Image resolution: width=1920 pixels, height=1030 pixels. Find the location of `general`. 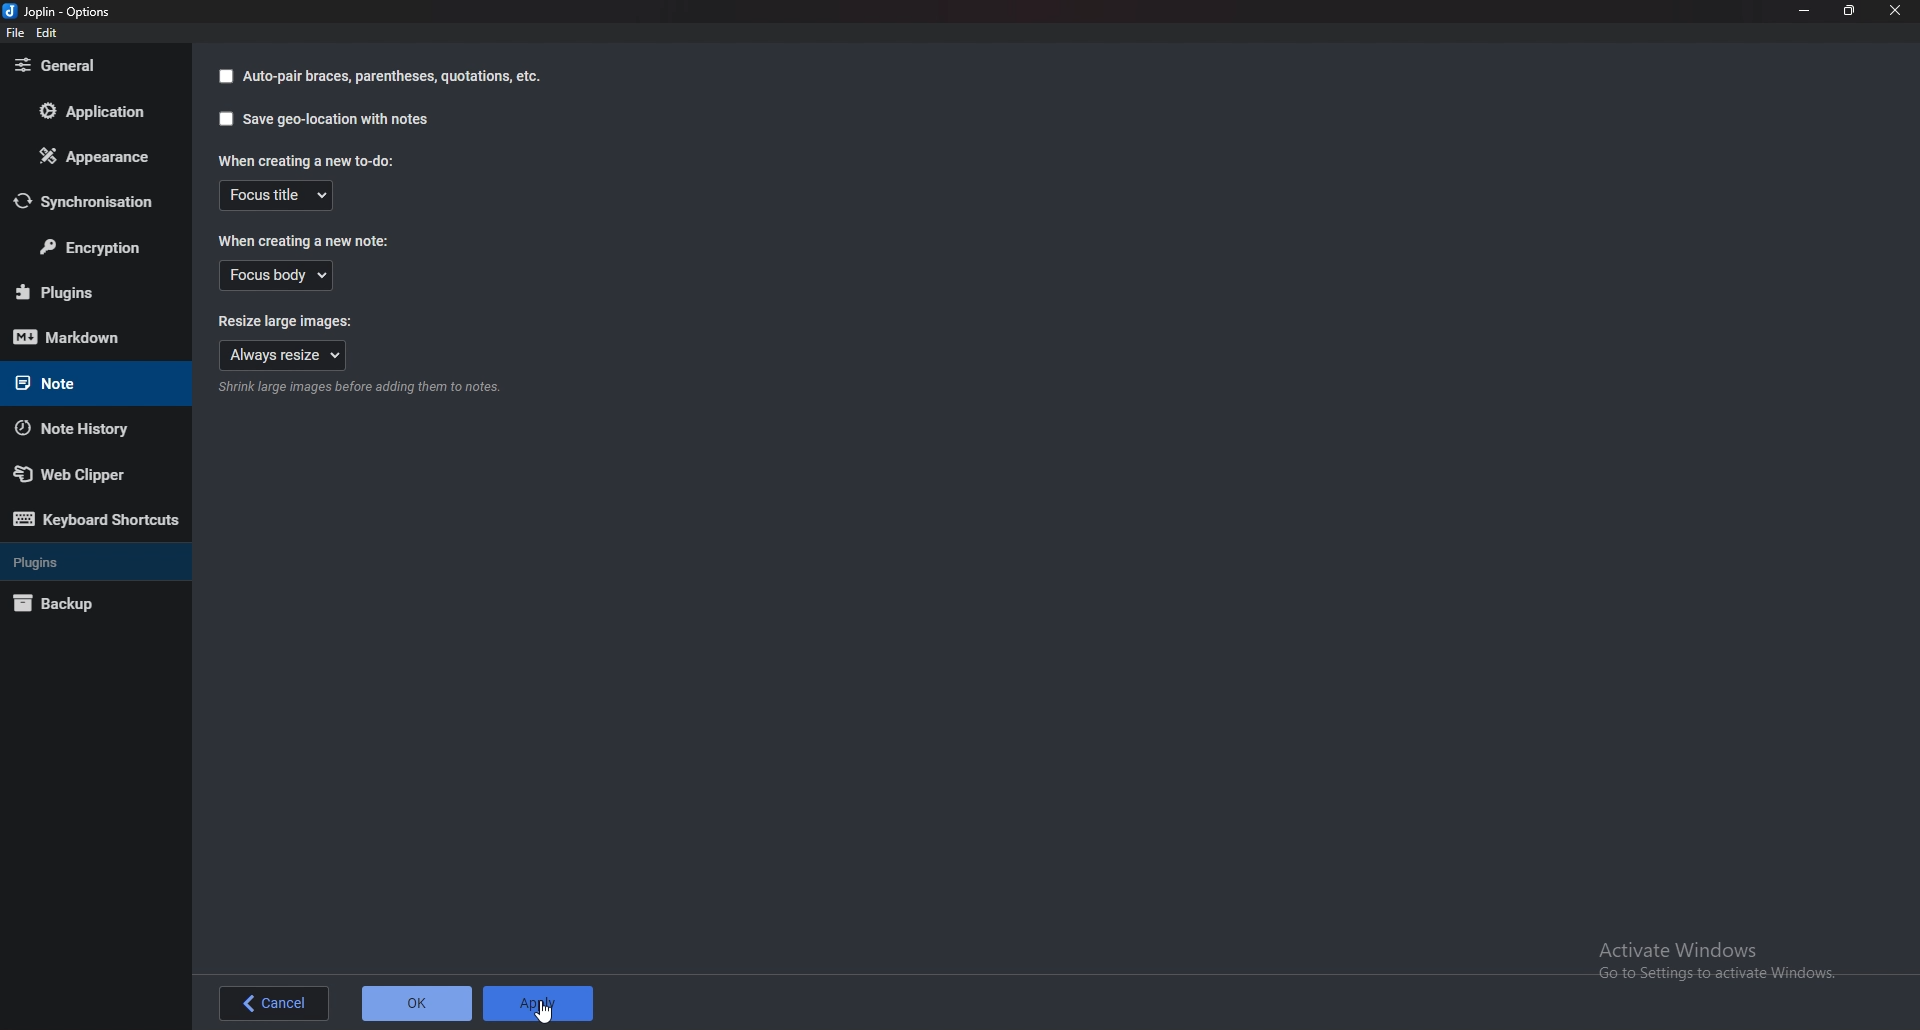

general is located at coordinates (88, 67).